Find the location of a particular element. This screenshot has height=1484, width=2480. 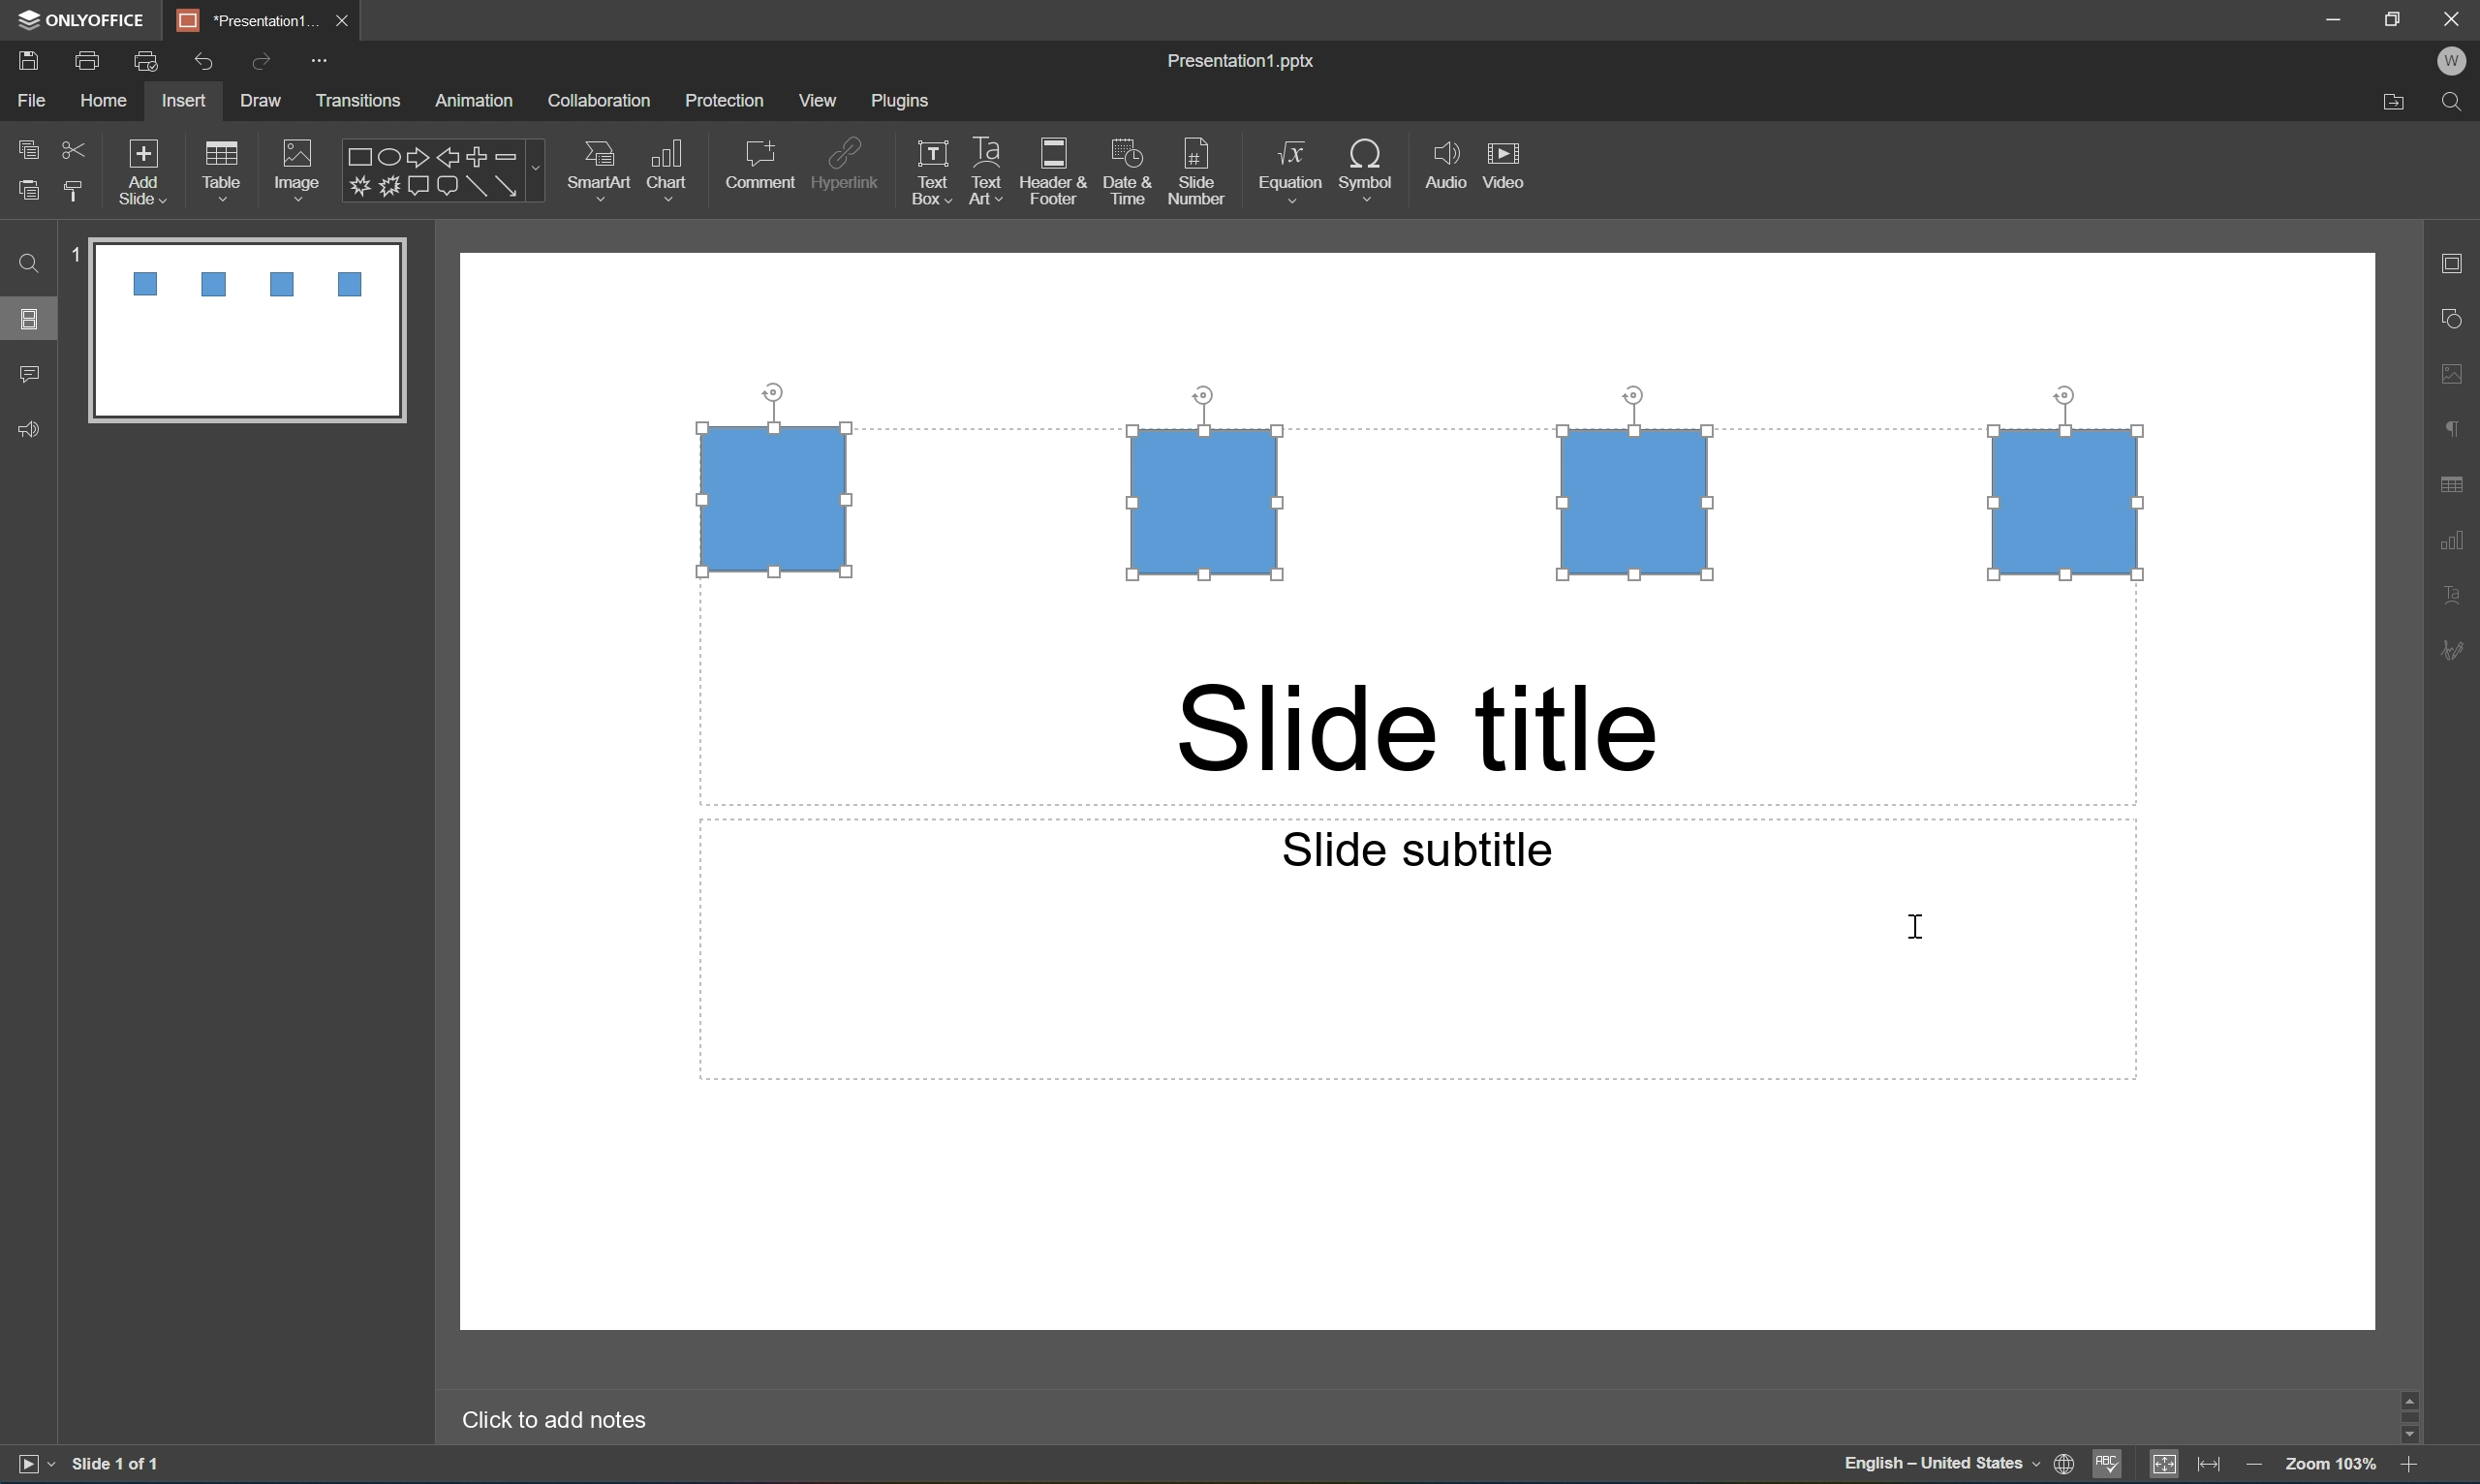

zoom out is located at coordinates (2255, 1468).